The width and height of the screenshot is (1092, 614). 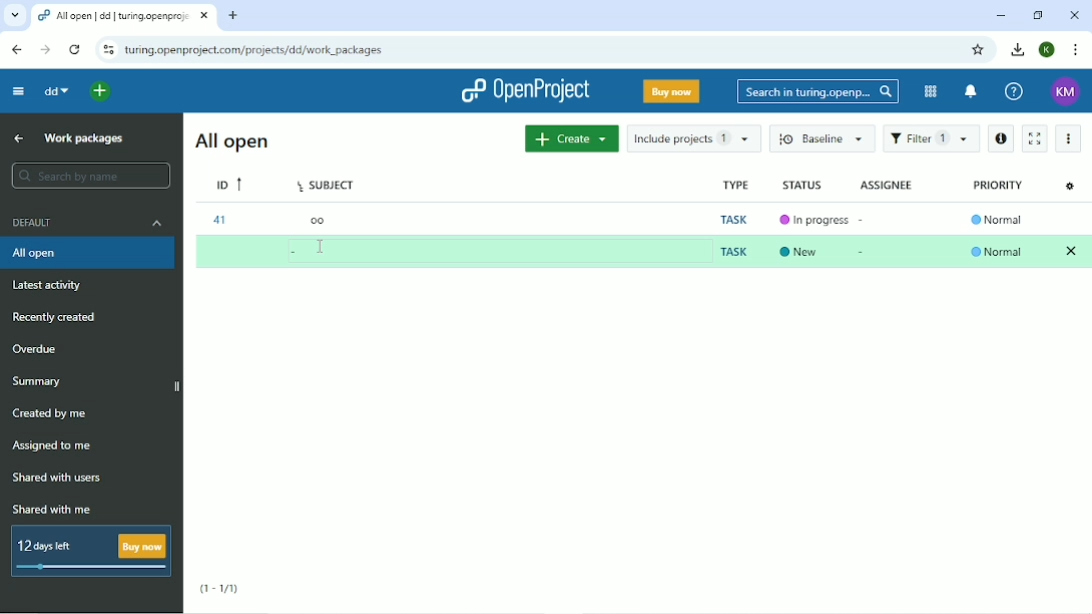 What do you see at coordinates (255, 51) in the screenshot?
I see `Site` at bounding box center [255, 51].